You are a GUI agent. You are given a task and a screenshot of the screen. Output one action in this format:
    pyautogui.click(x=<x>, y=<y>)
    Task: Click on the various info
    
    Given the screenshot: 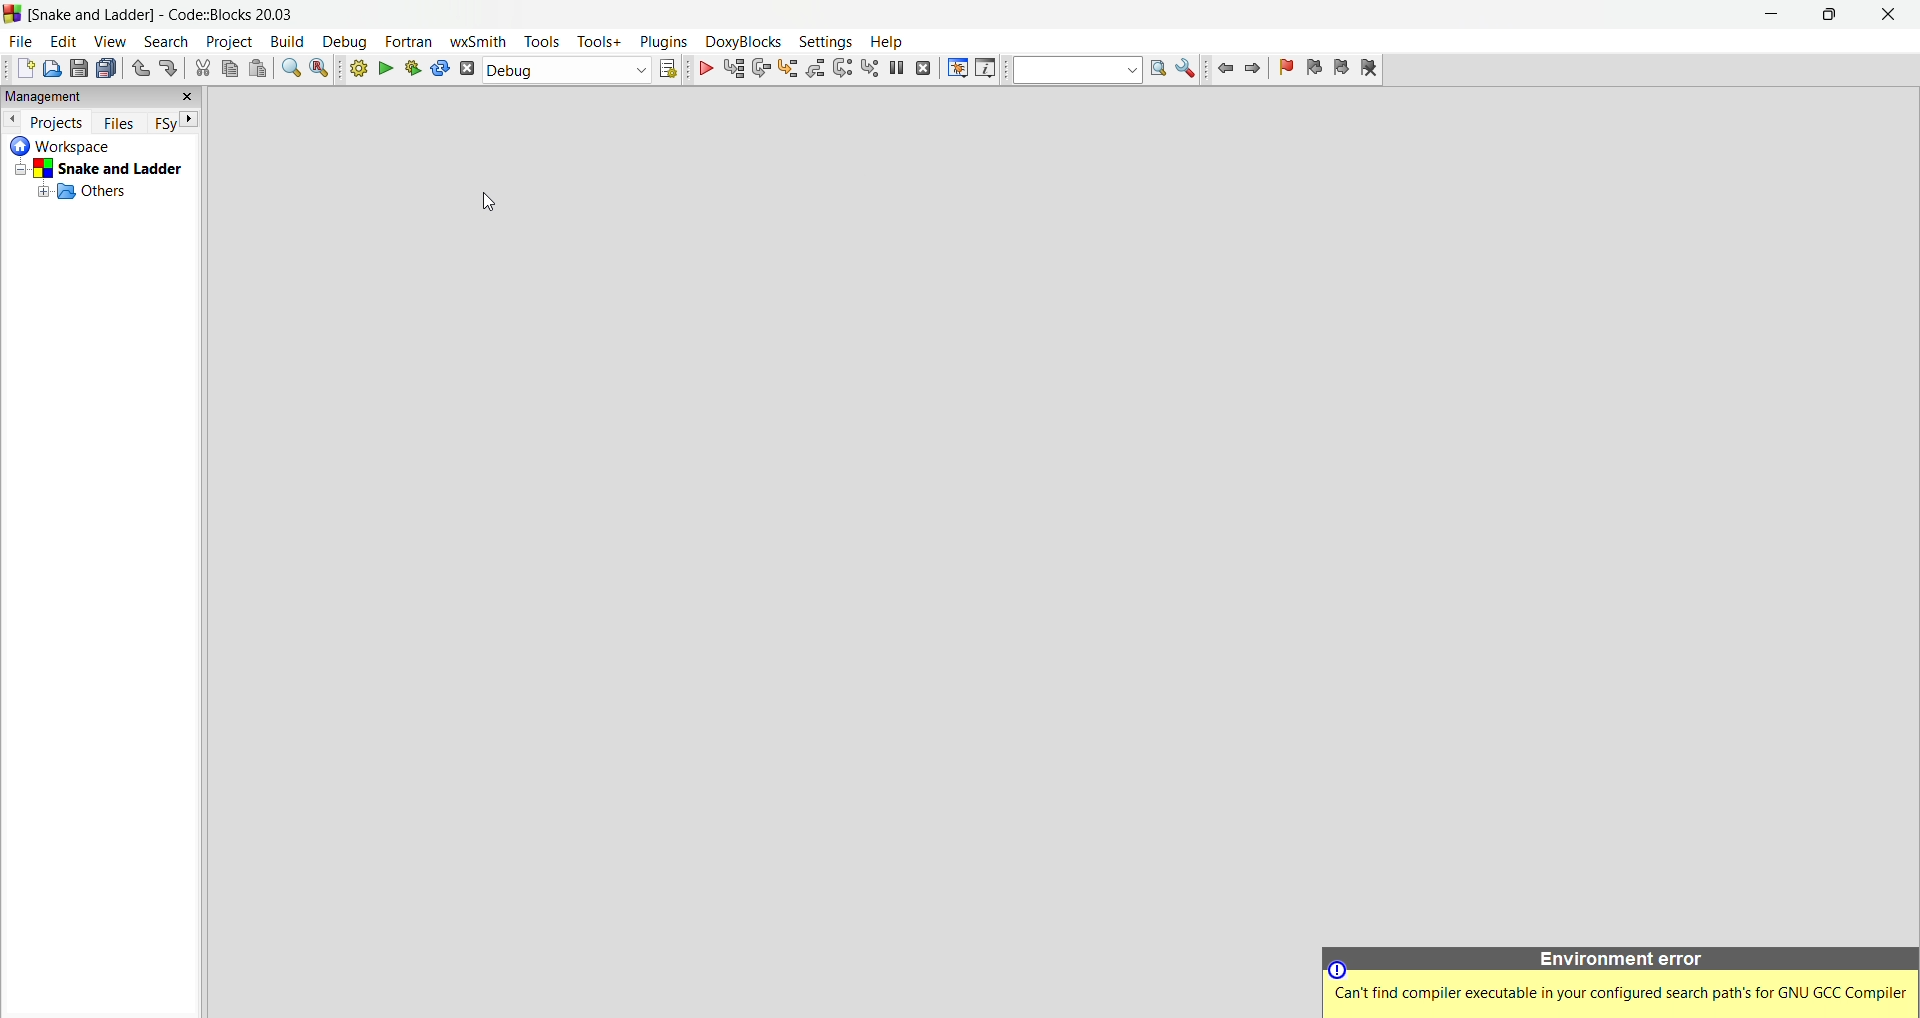 What is the action you would take?
    pyautogui.click(x=986, y=68)
    